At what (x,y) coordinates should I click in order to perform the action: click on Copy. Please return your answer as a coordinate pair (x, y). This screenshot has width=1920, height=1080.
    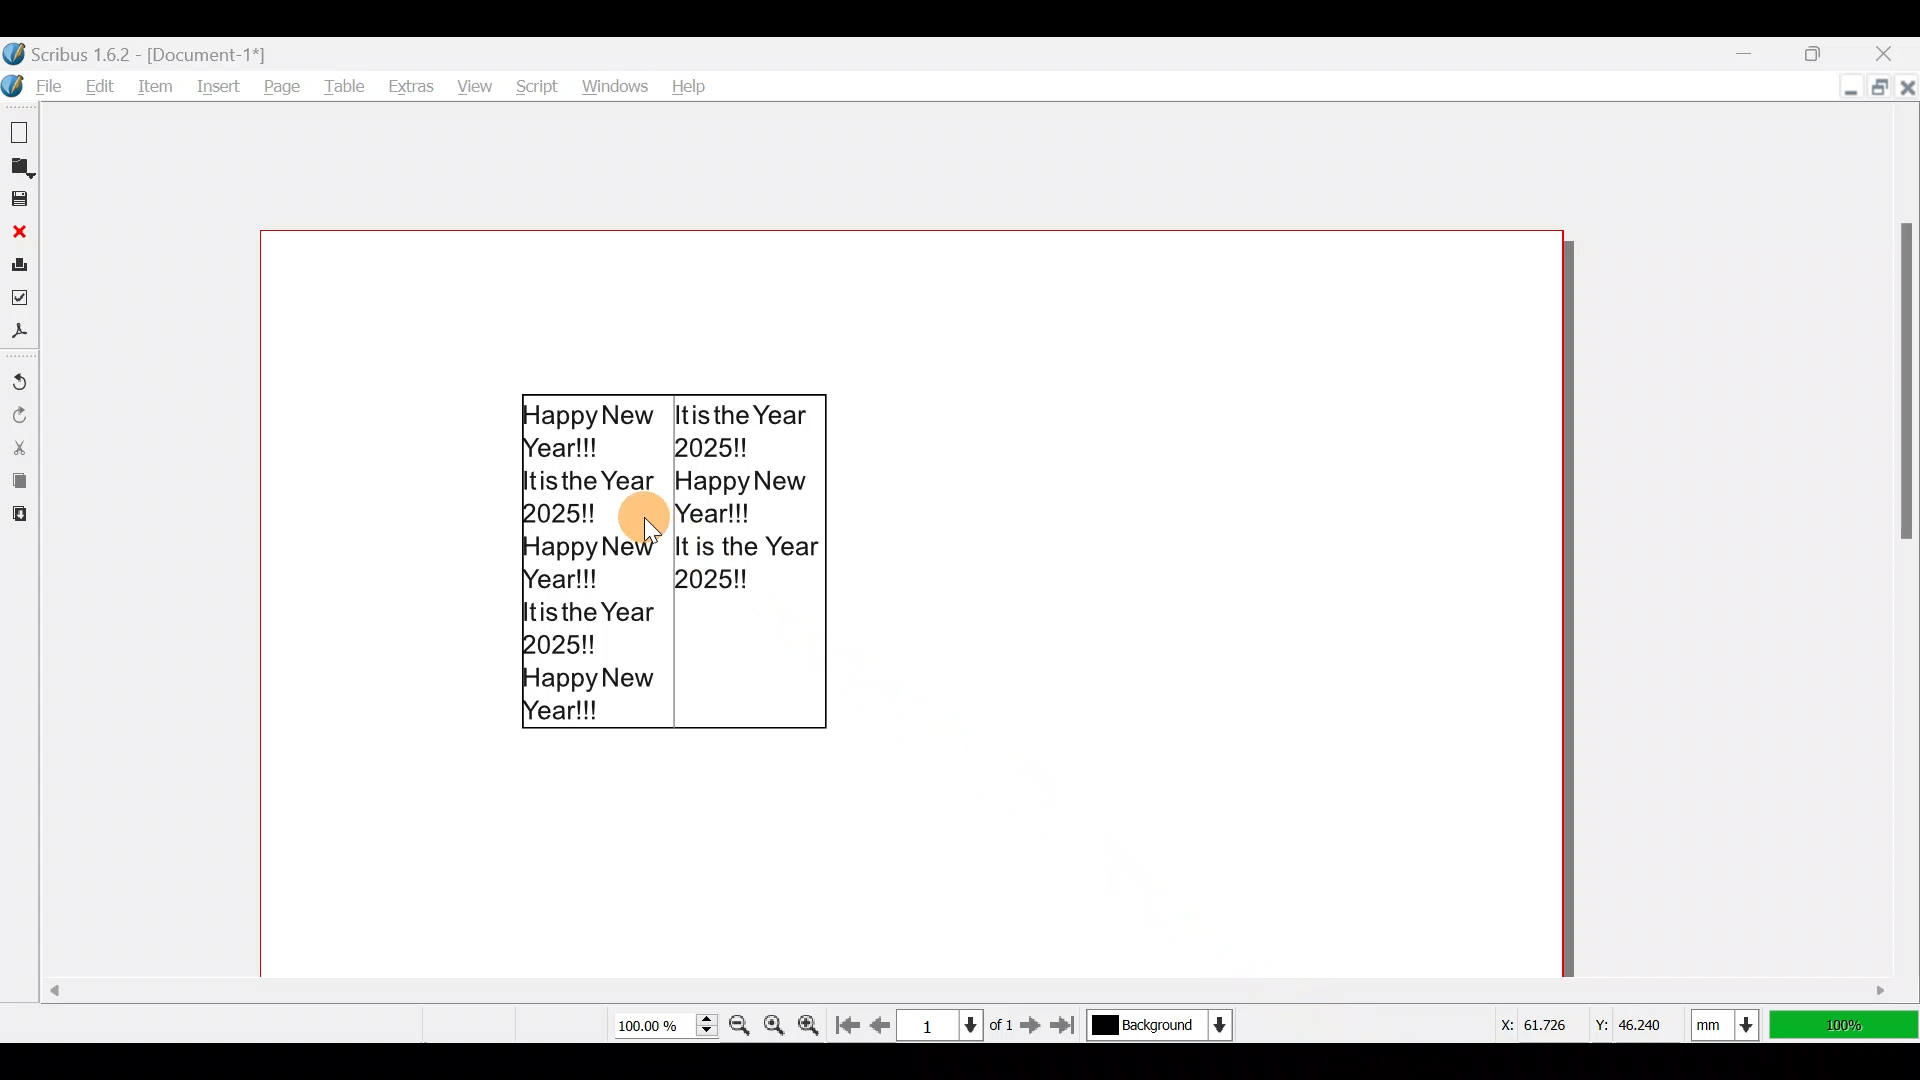
    Looking at the image, I should click on (17, 483).